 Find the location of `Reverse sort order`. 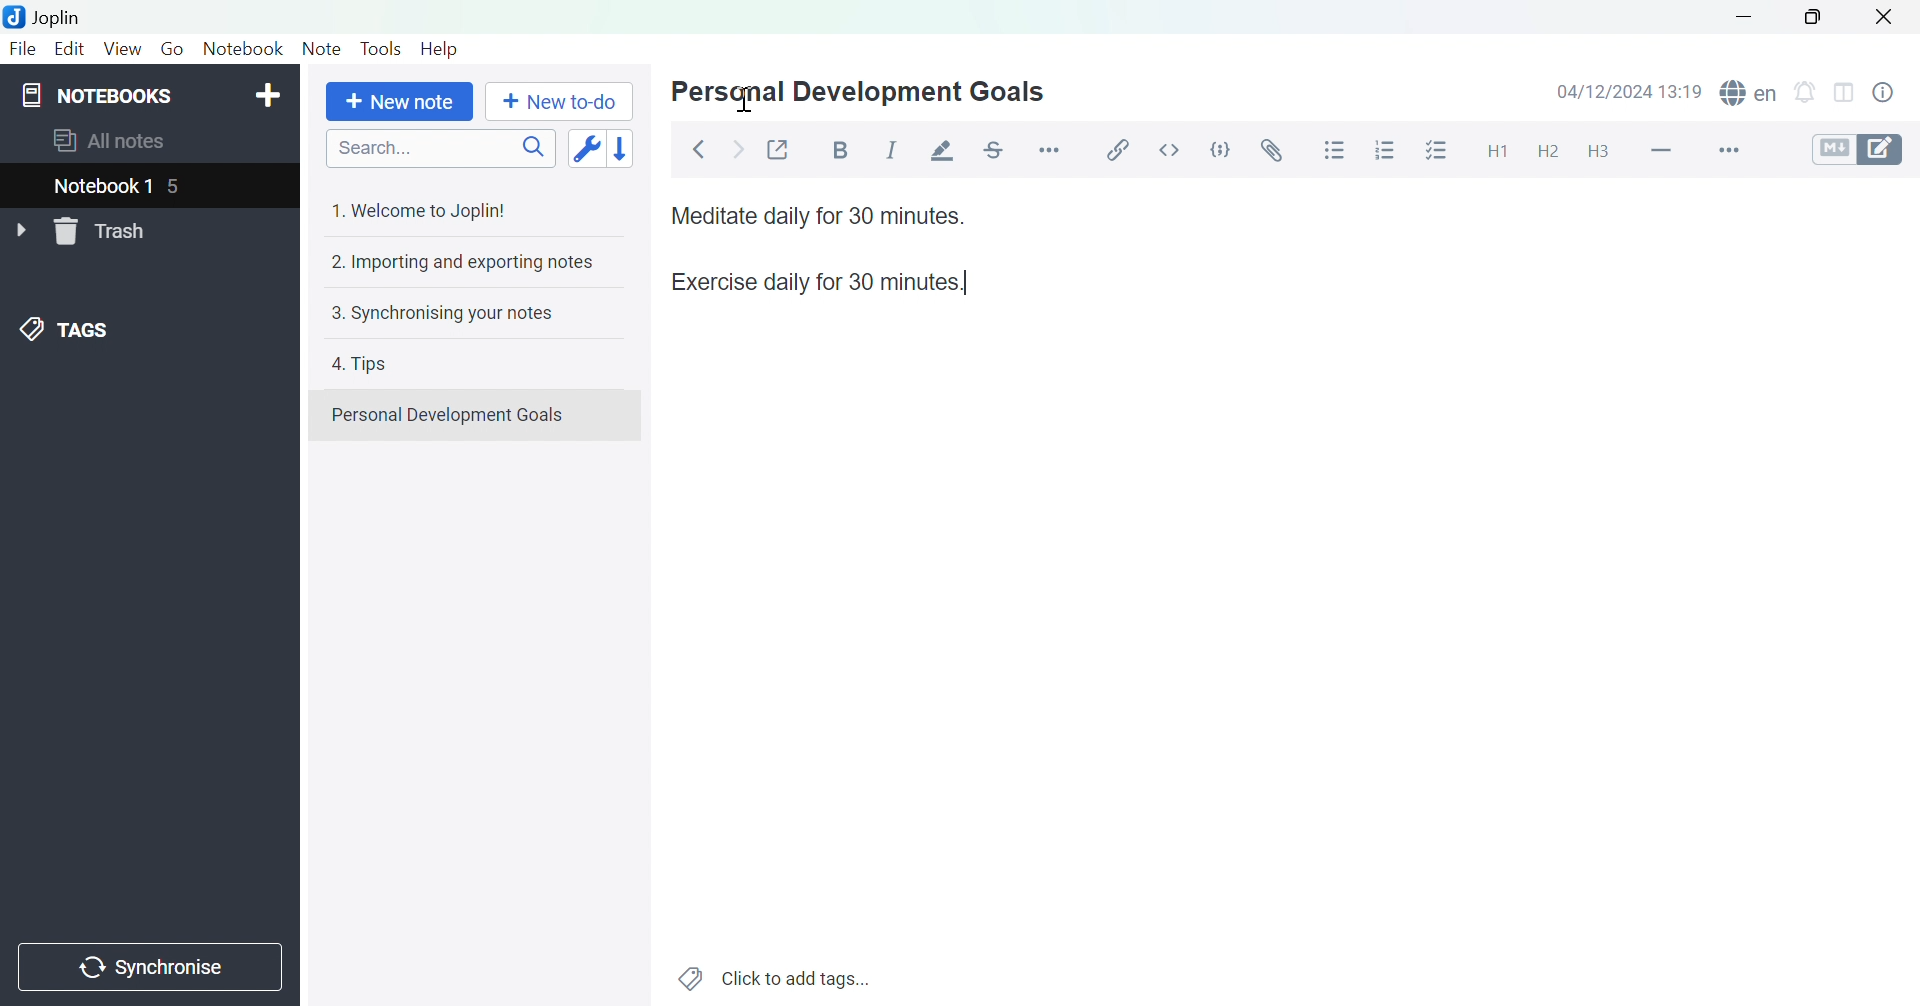

Reverse sort order is located at coordinates (622, 147).